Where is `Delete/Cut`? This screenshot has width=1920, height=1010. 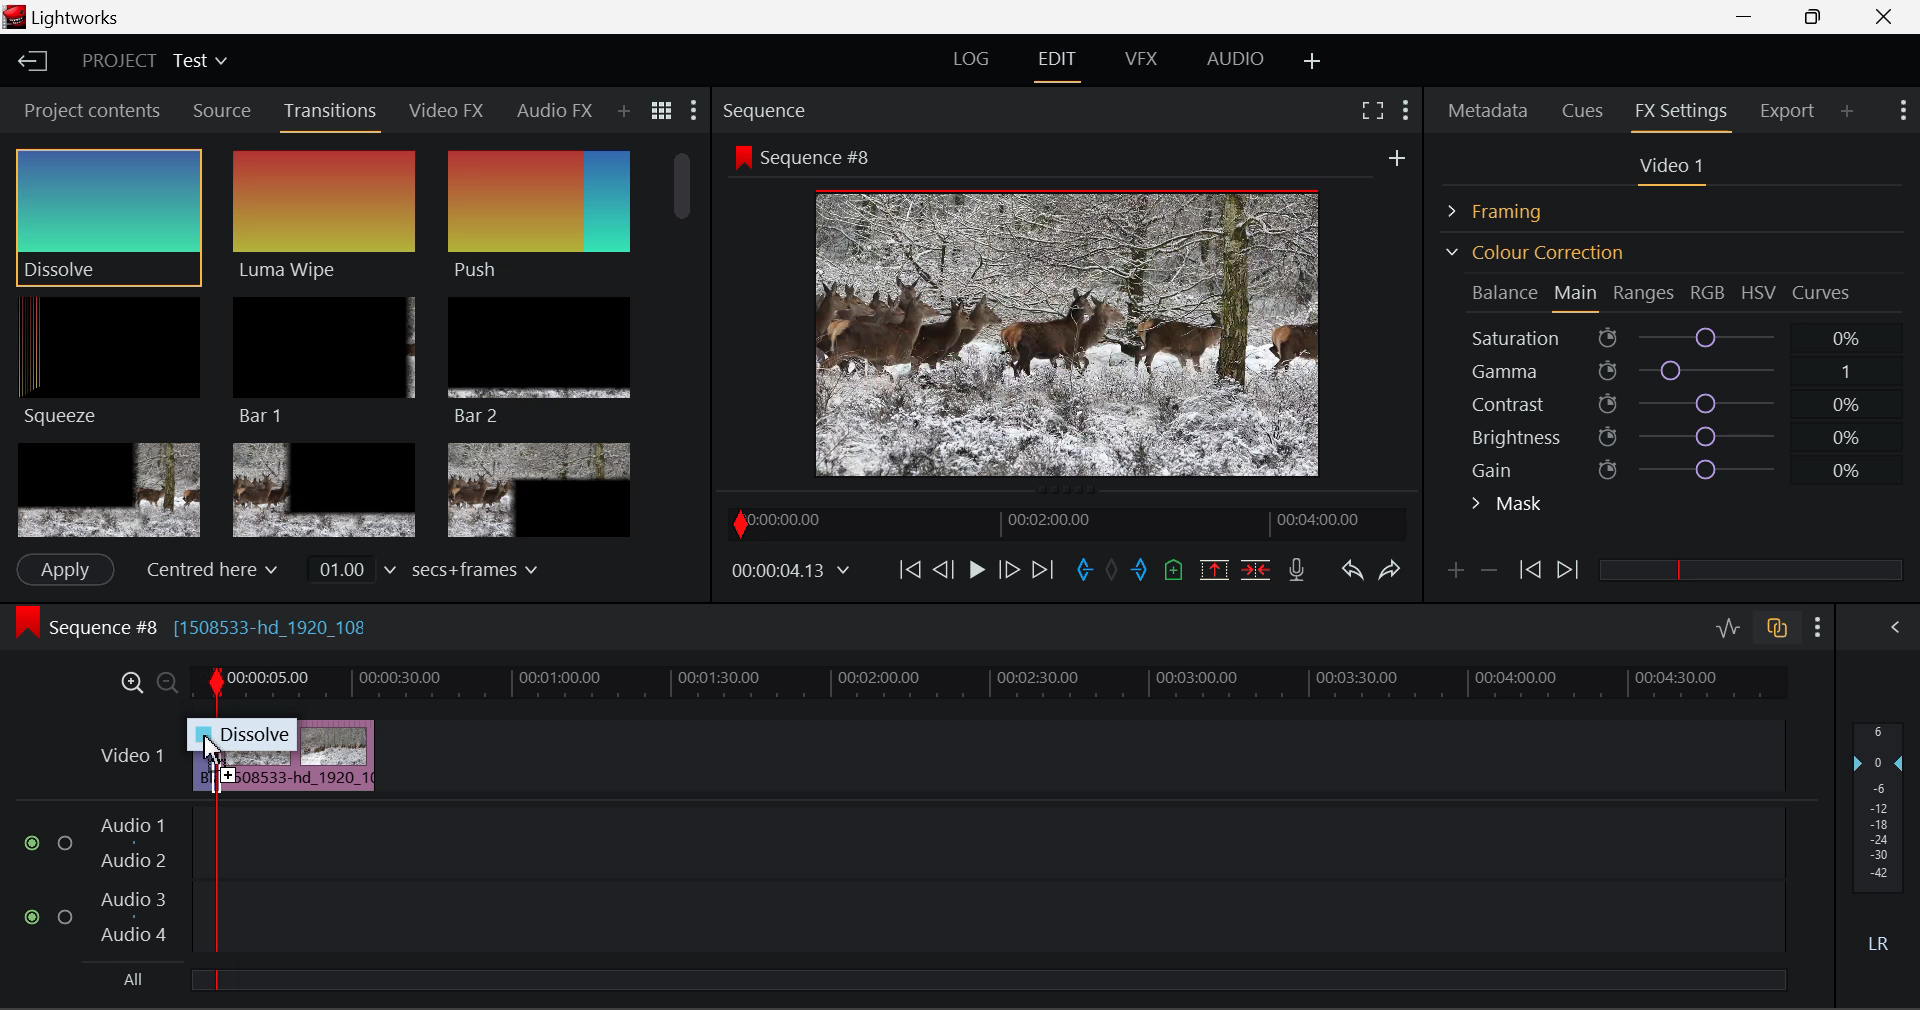 Delete/Cut is located at coordinates (1256, 569).